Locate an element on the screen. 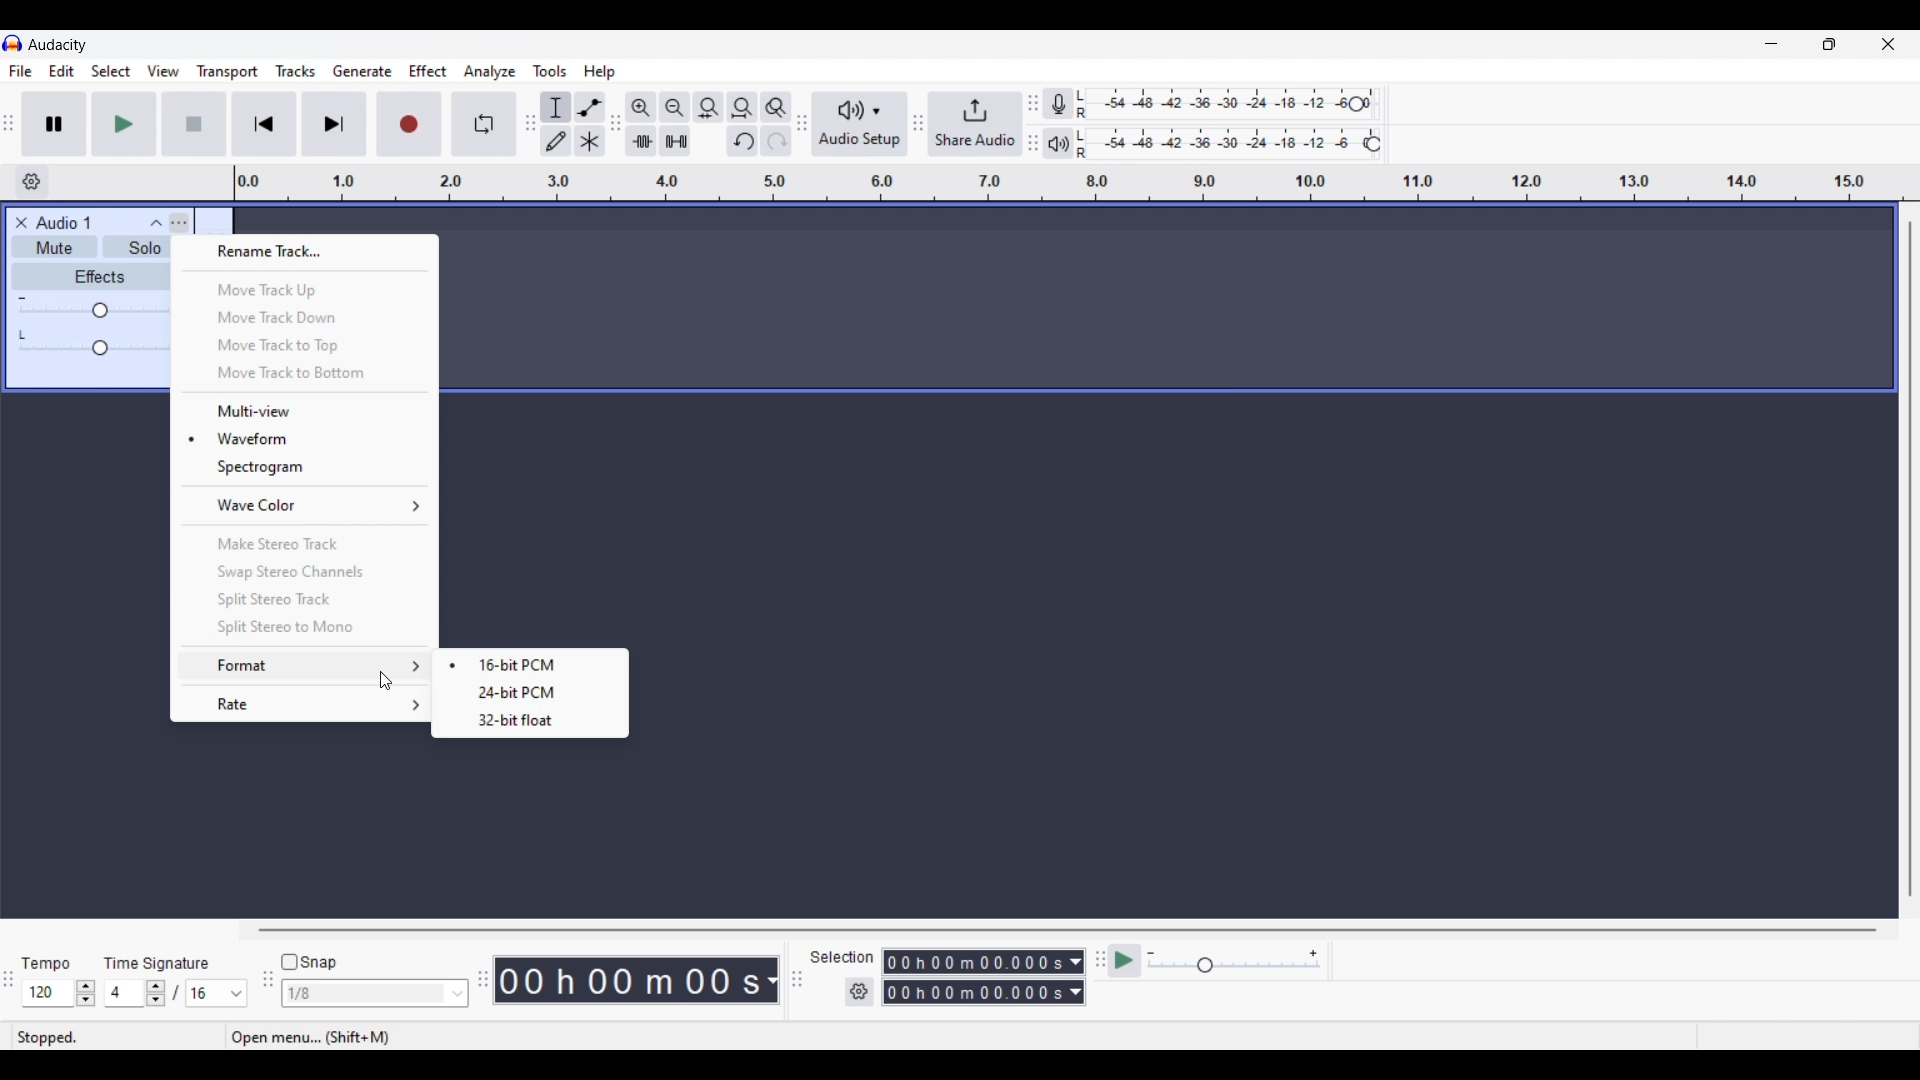  Move track to bottom is located at coordinates (305, 374).